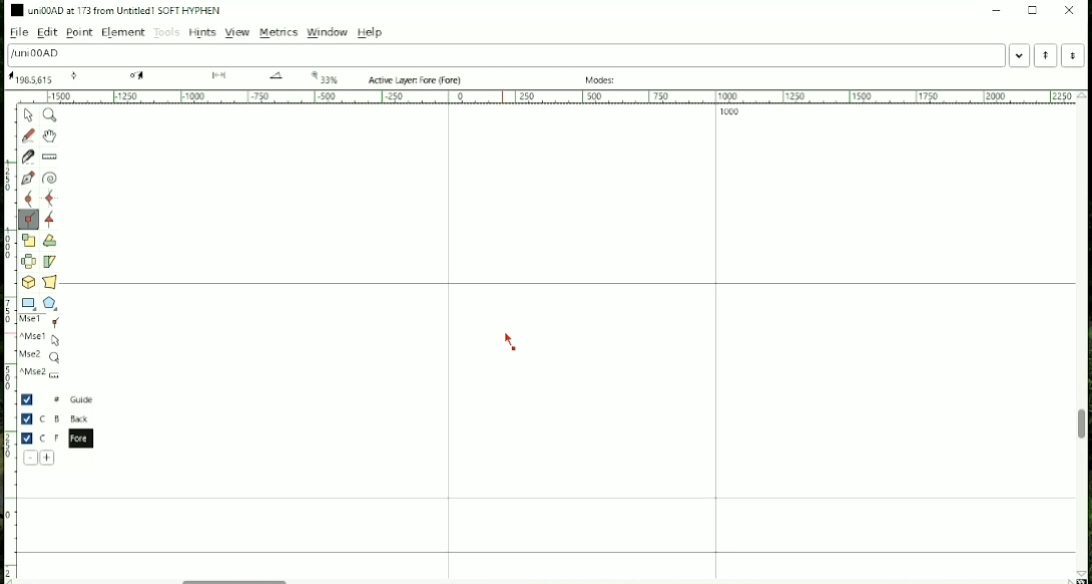 This screenshot has width=1092, height=584. What do you see at coordinates (49, 136) in the screenshot?
I see `Scroll by hand` at bounding box center [49, 136].